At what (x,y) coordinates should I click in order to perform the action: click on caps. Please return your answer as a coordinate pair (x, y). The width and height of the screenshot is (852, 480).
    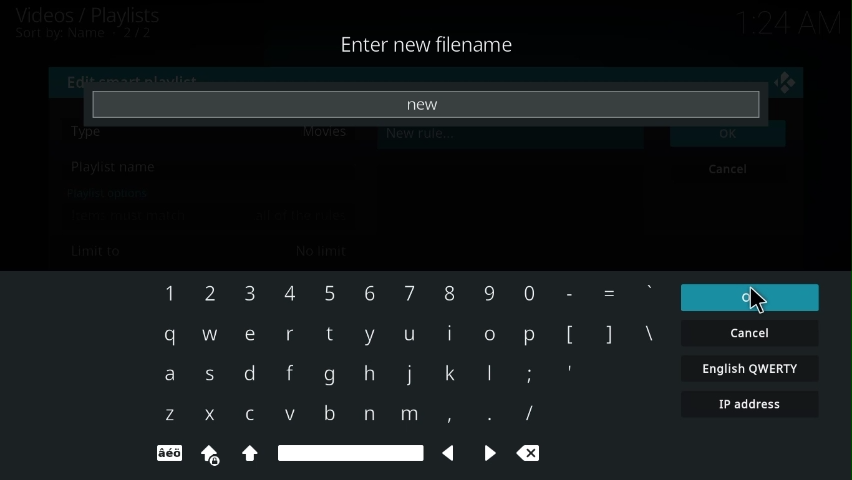
    Looking at the image, I should click on (209, 454).